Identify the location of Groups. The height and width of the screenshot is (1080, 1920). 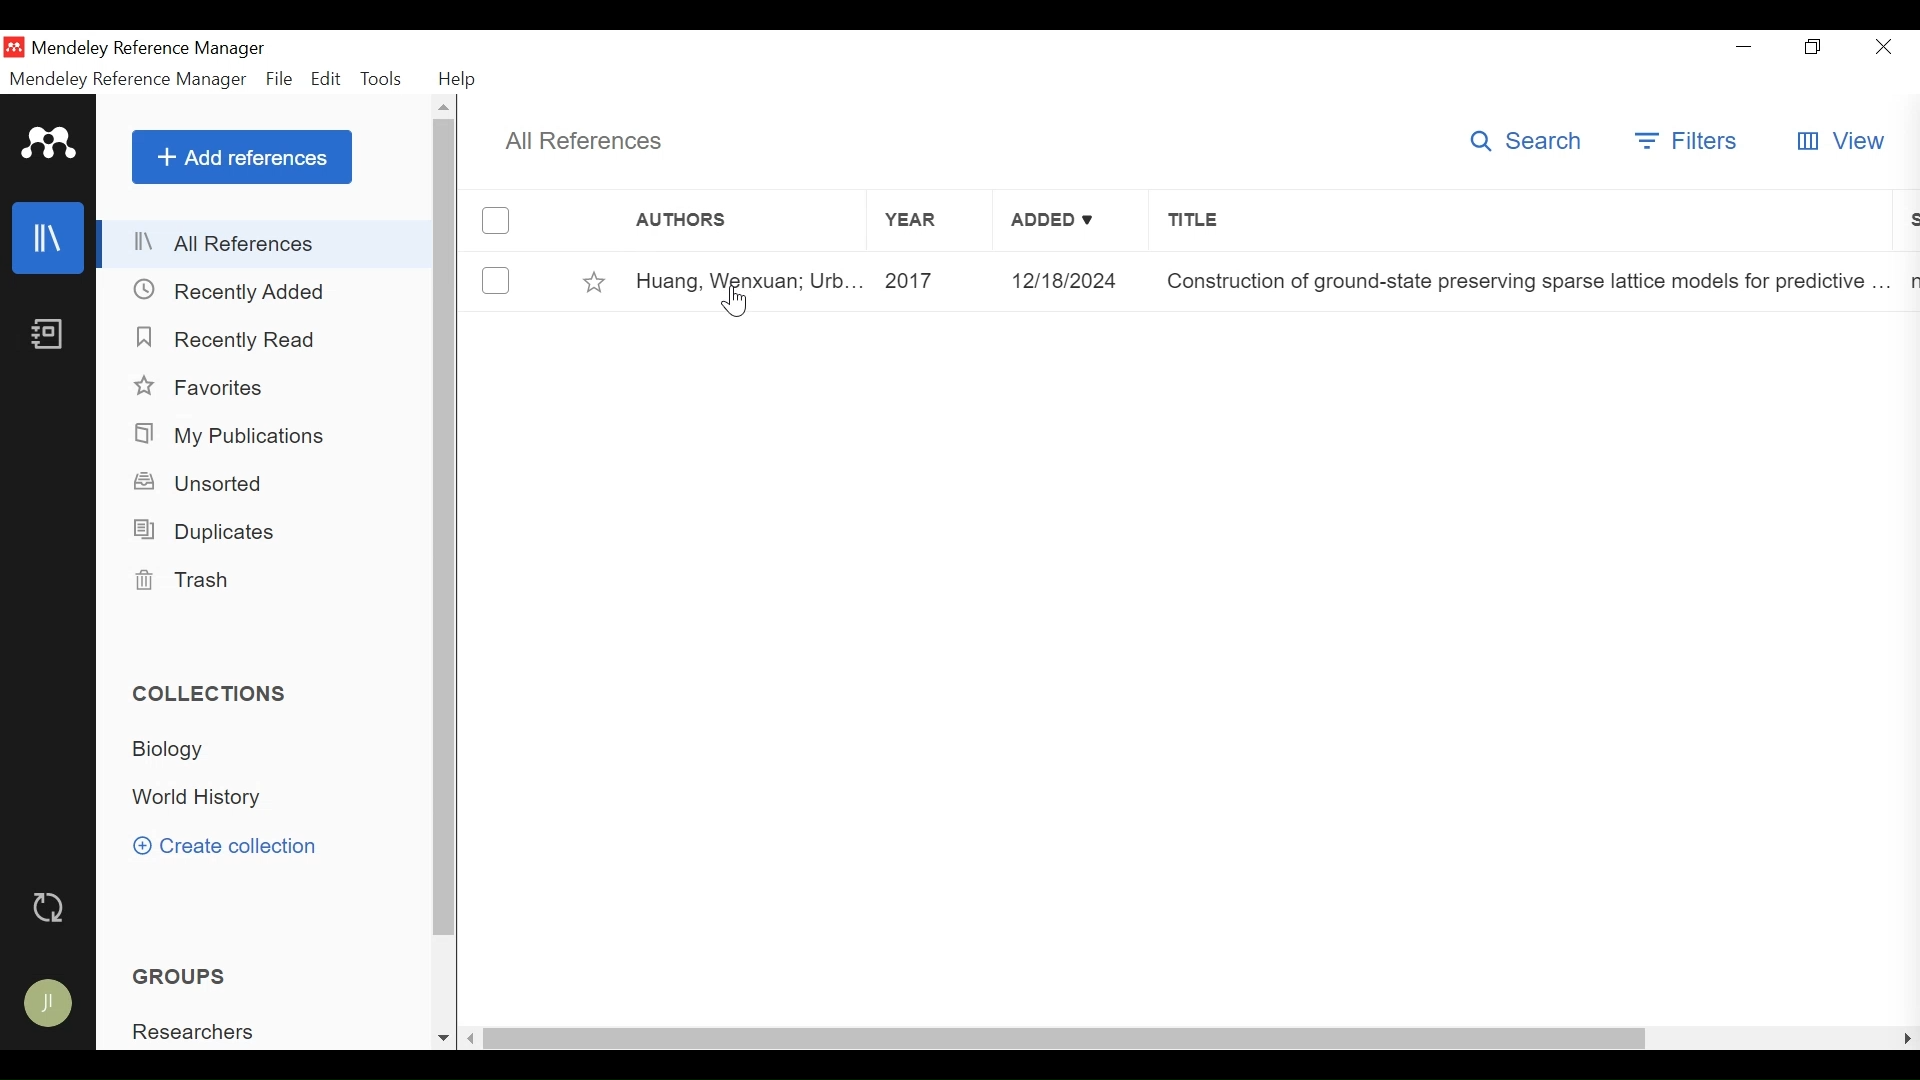
(207, 1031).